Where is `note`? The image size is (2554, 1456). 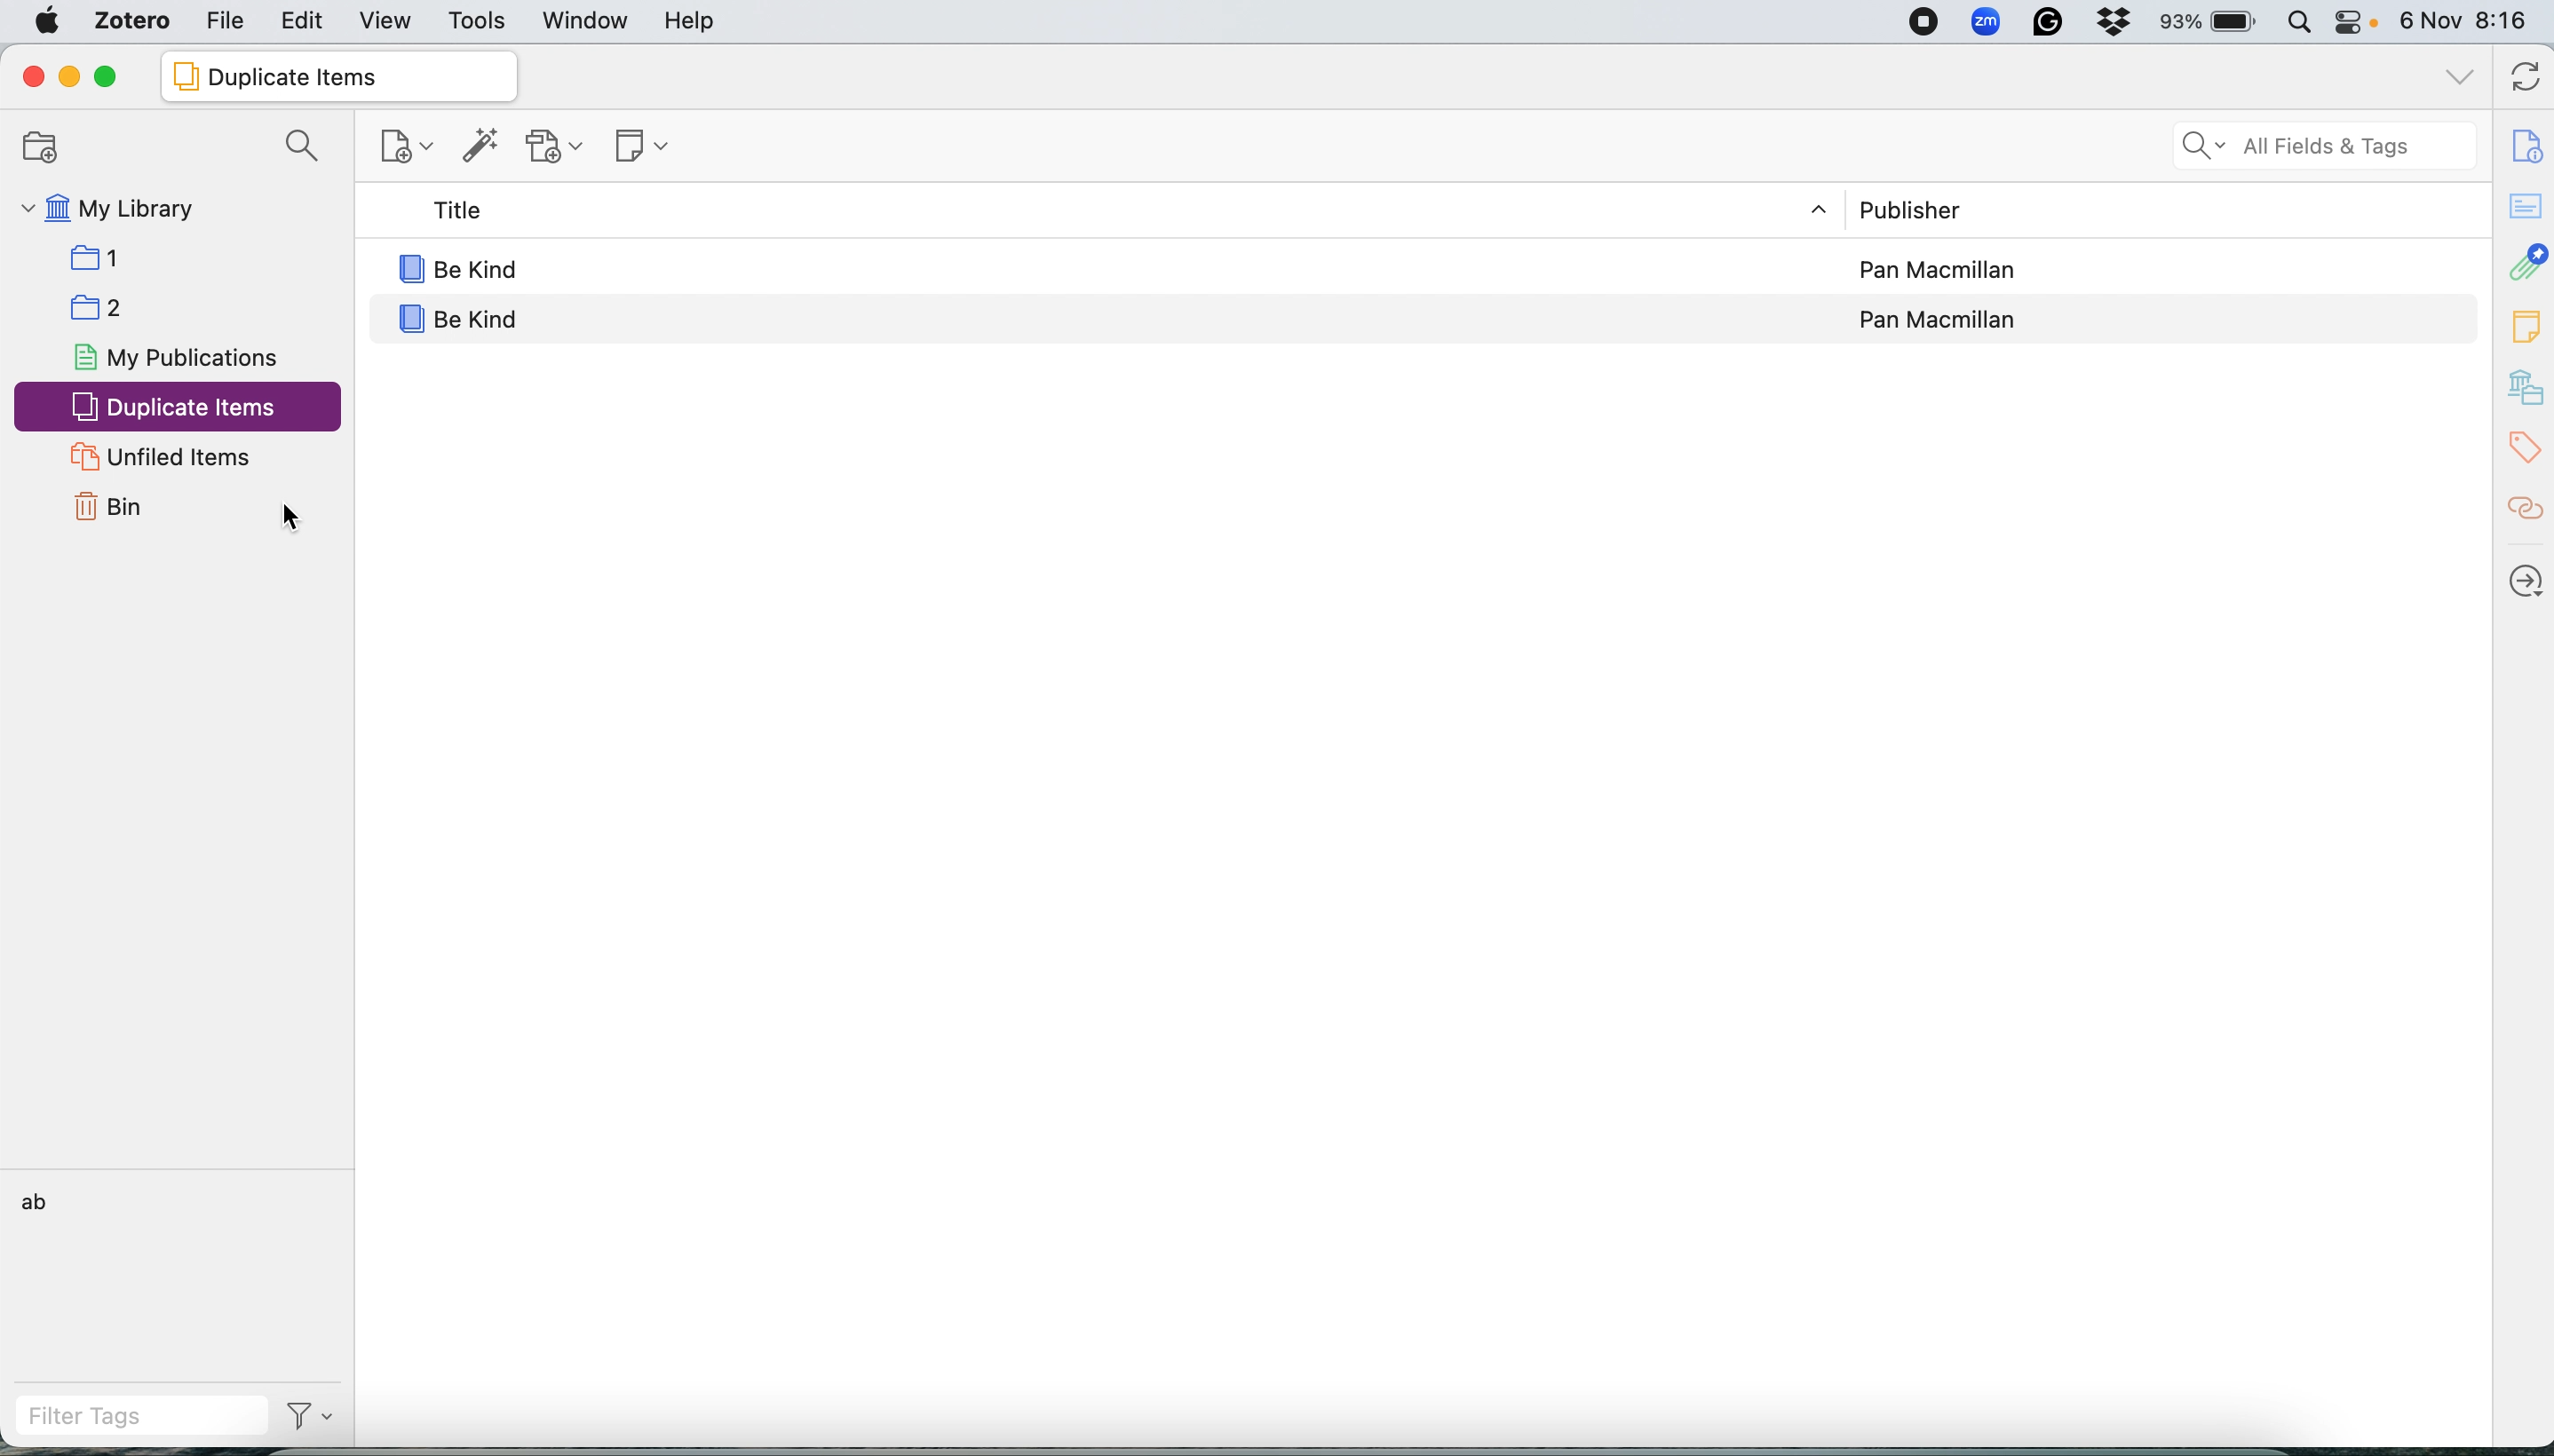
note is located at coordinates (2525, 327).